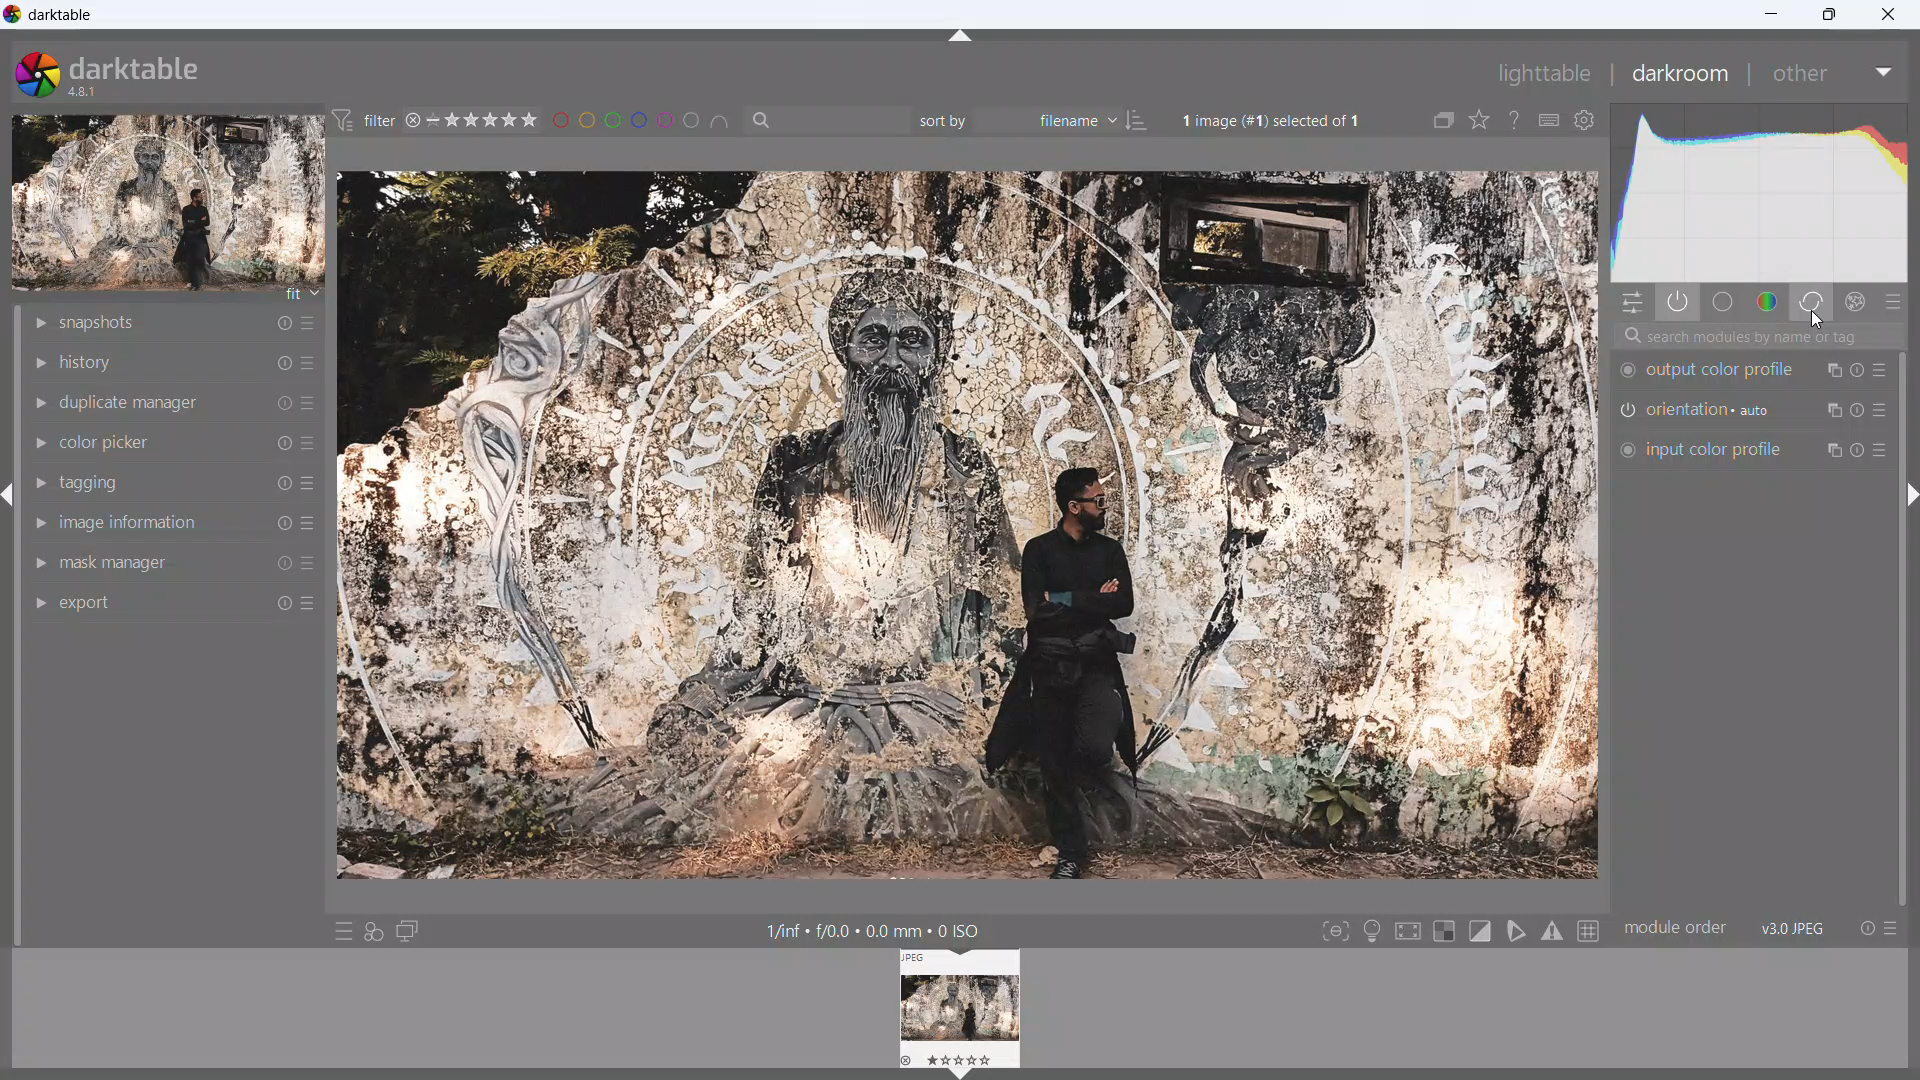 The height and width of the screenshot is (1080, 1920). I want to click on toggle focus-peaking mode, so click(1335, 931).